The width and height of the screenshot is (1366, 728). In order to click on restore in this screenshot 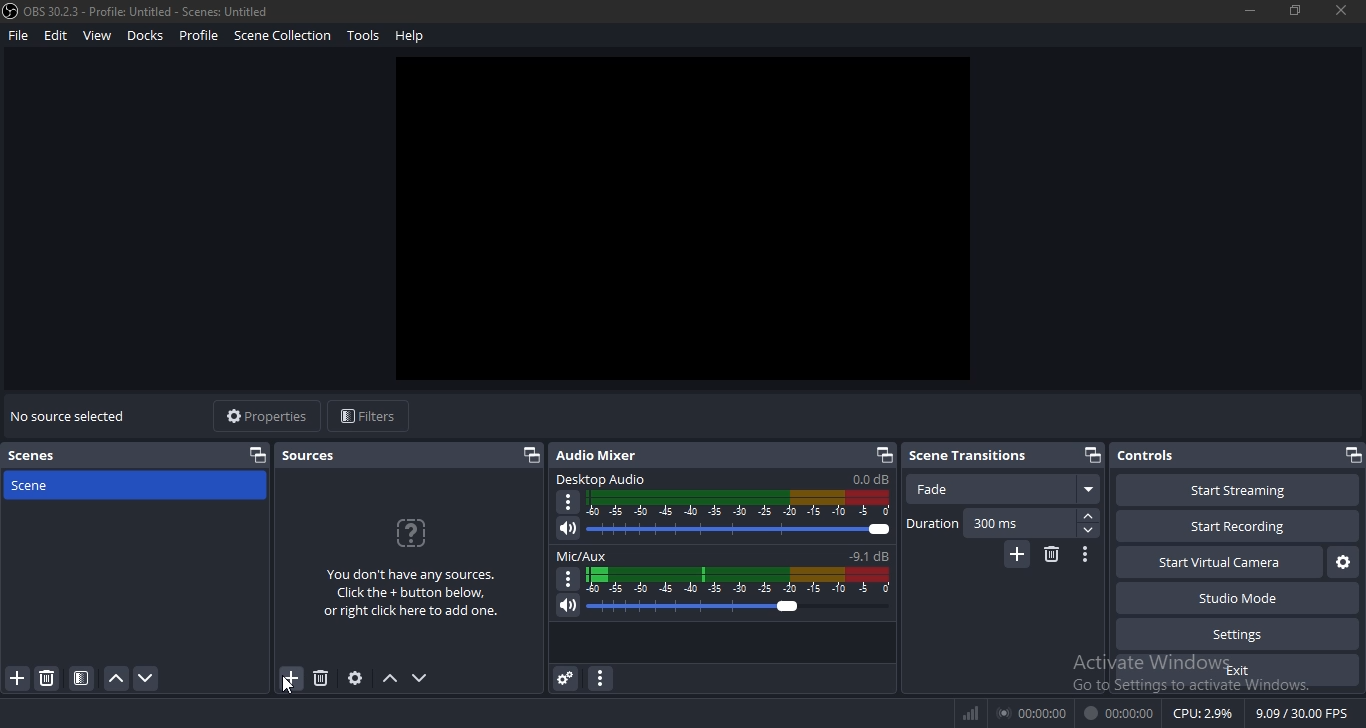, I will do `click(1352, 456)`.